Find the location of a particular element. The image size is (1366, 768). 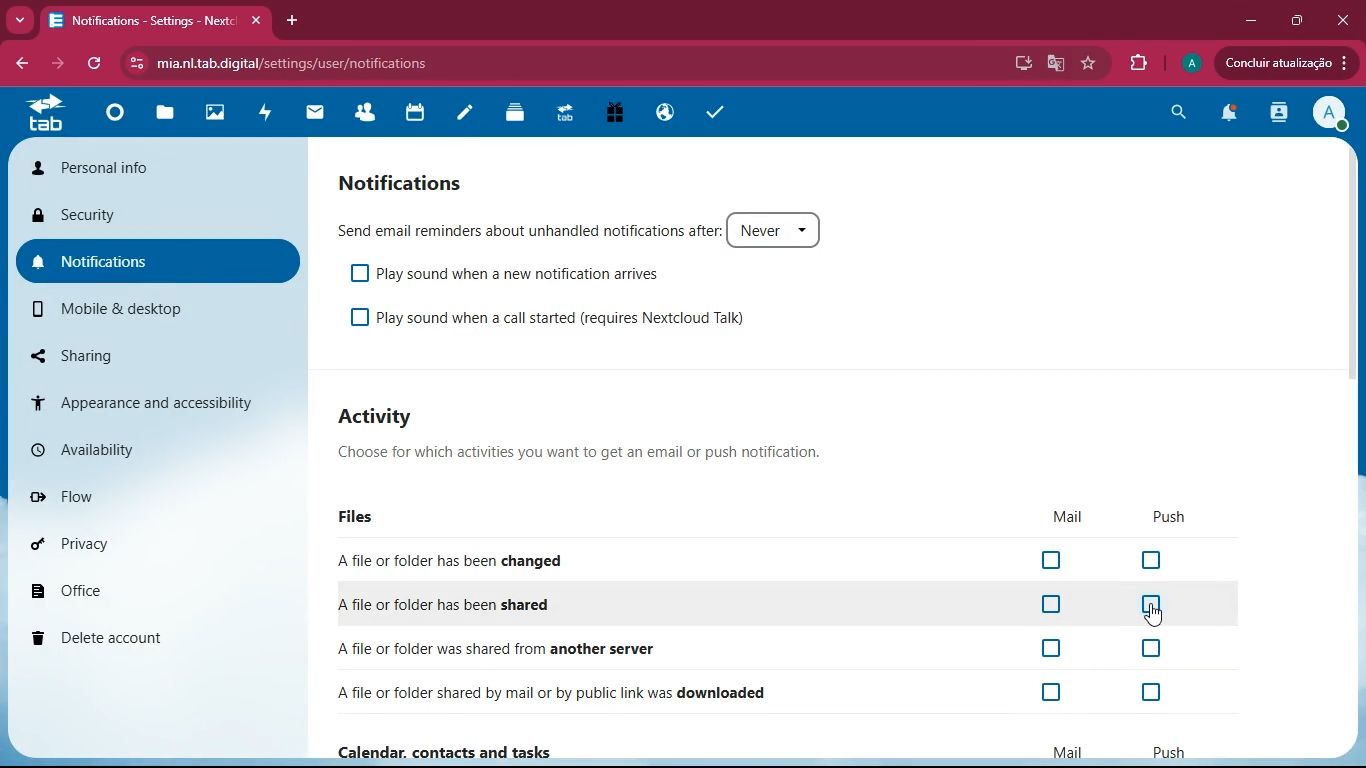

minimize is located at coordinates (1245, 22).